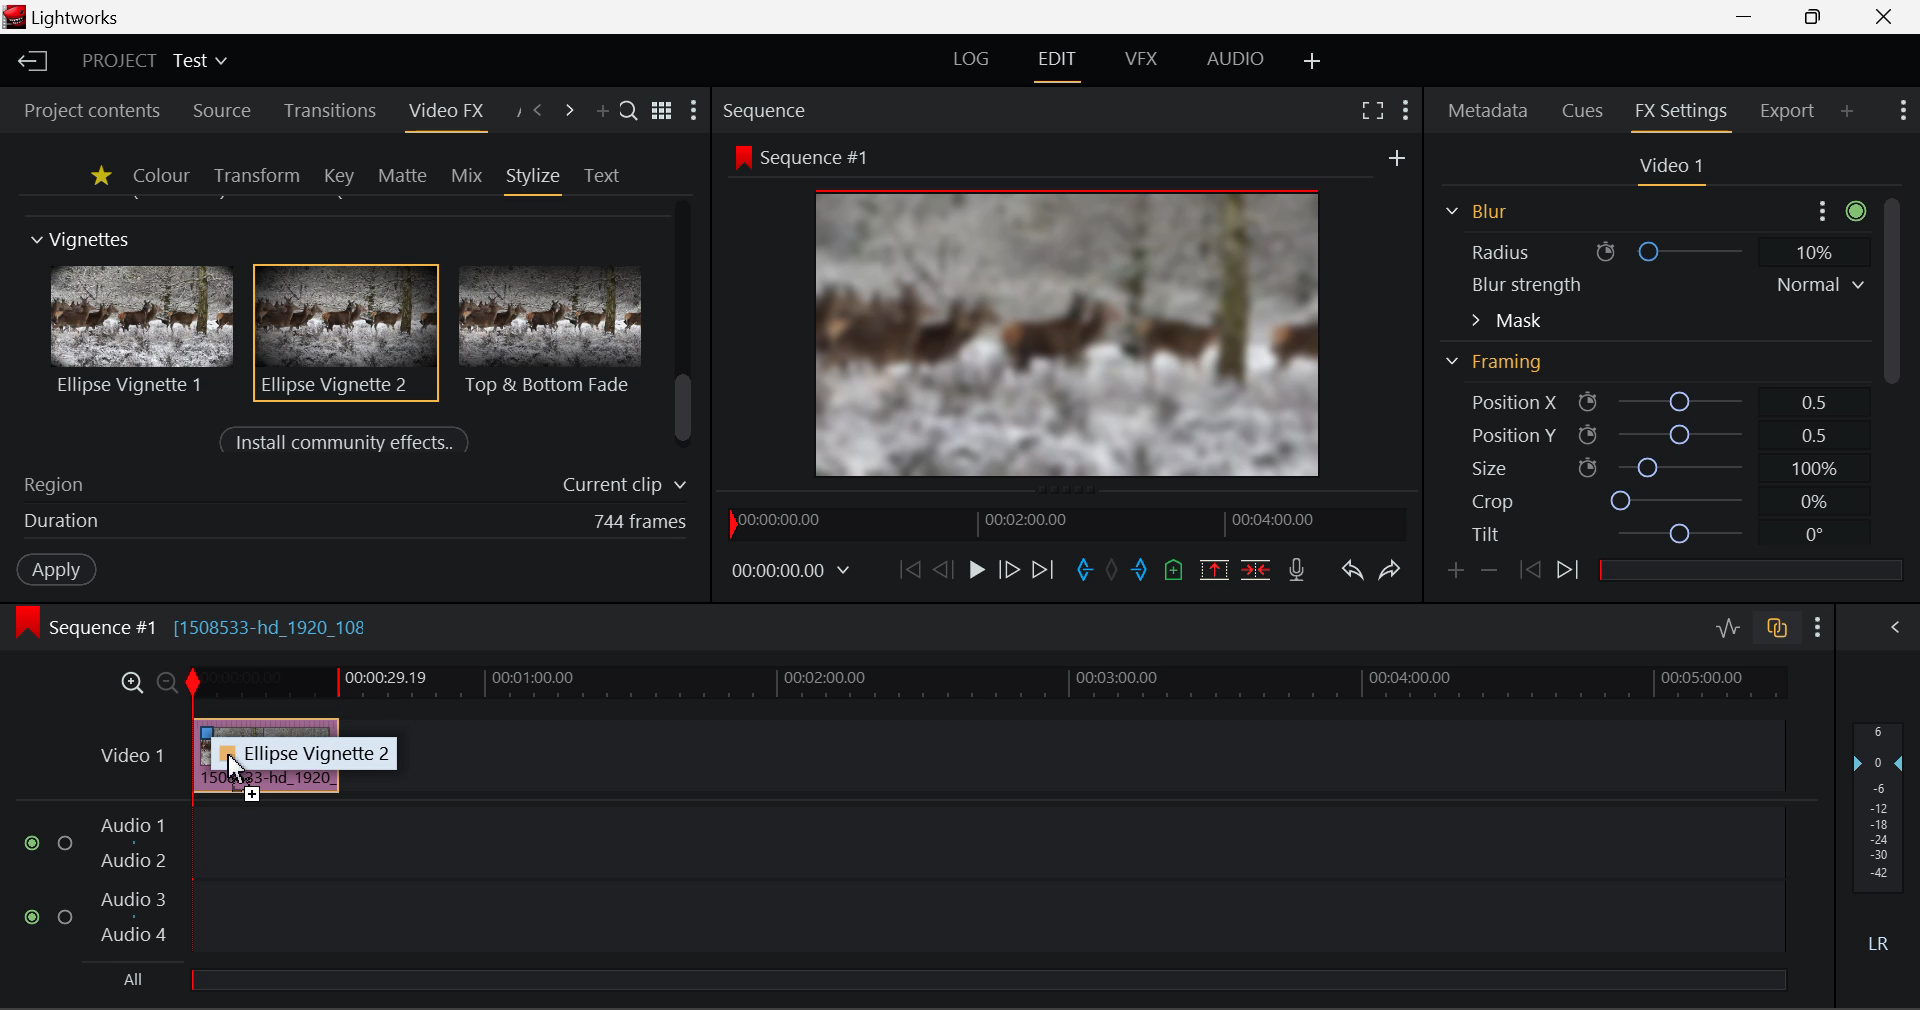 The width and height of the screenshot is (1920, 1010). I want to click on Install community effects, so click(349, 443).